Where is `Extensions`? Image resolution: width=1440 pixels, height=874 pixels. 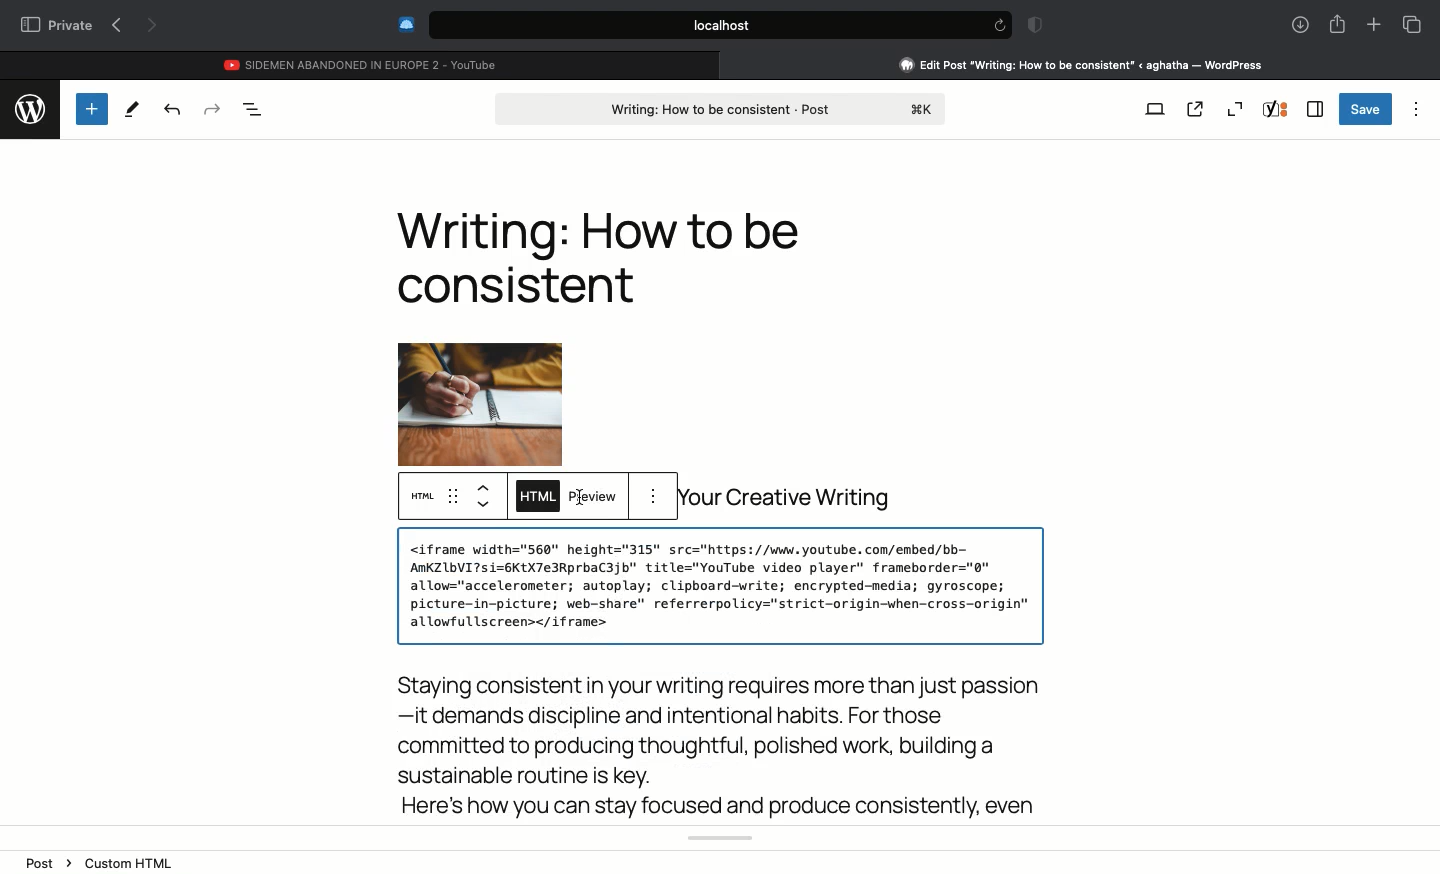 Extensions is located at coordinates (404, 24).